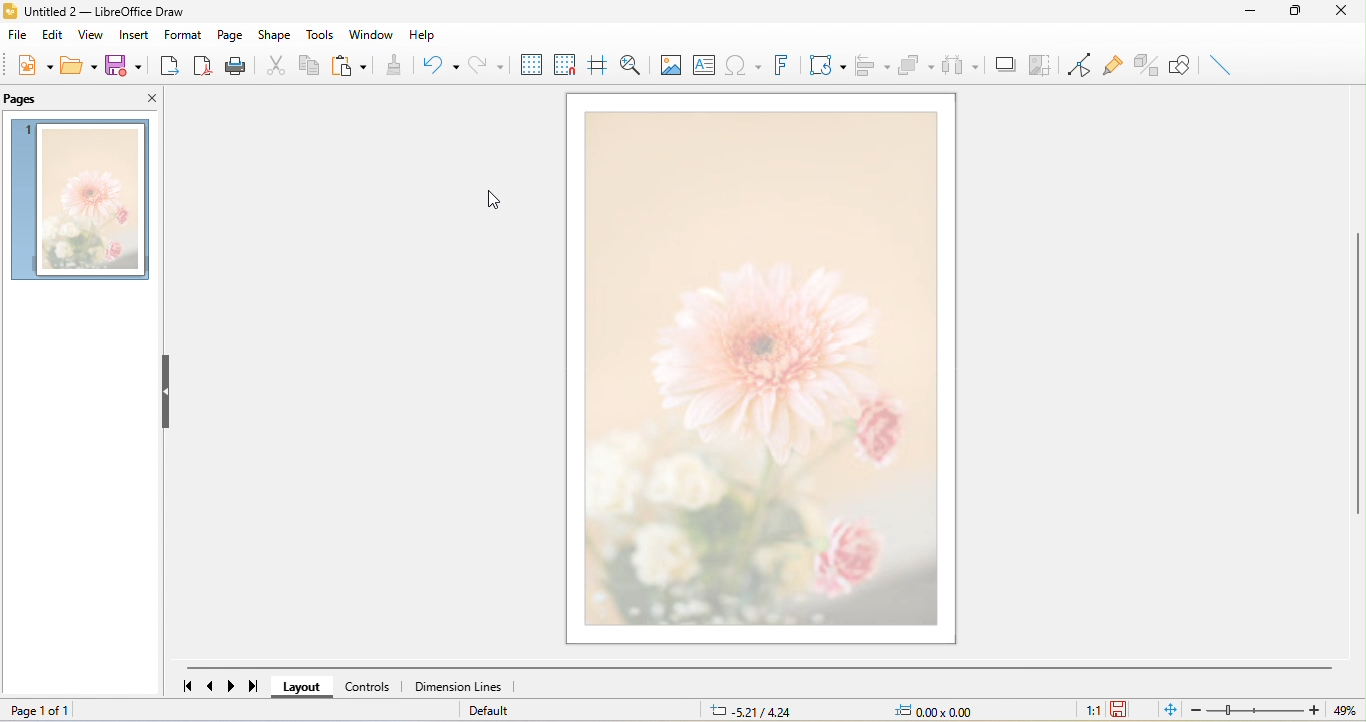  What do you see at coordinates (564, 61) in the screenshot?
I see `snap to grid` at bounding box center [564, 61].